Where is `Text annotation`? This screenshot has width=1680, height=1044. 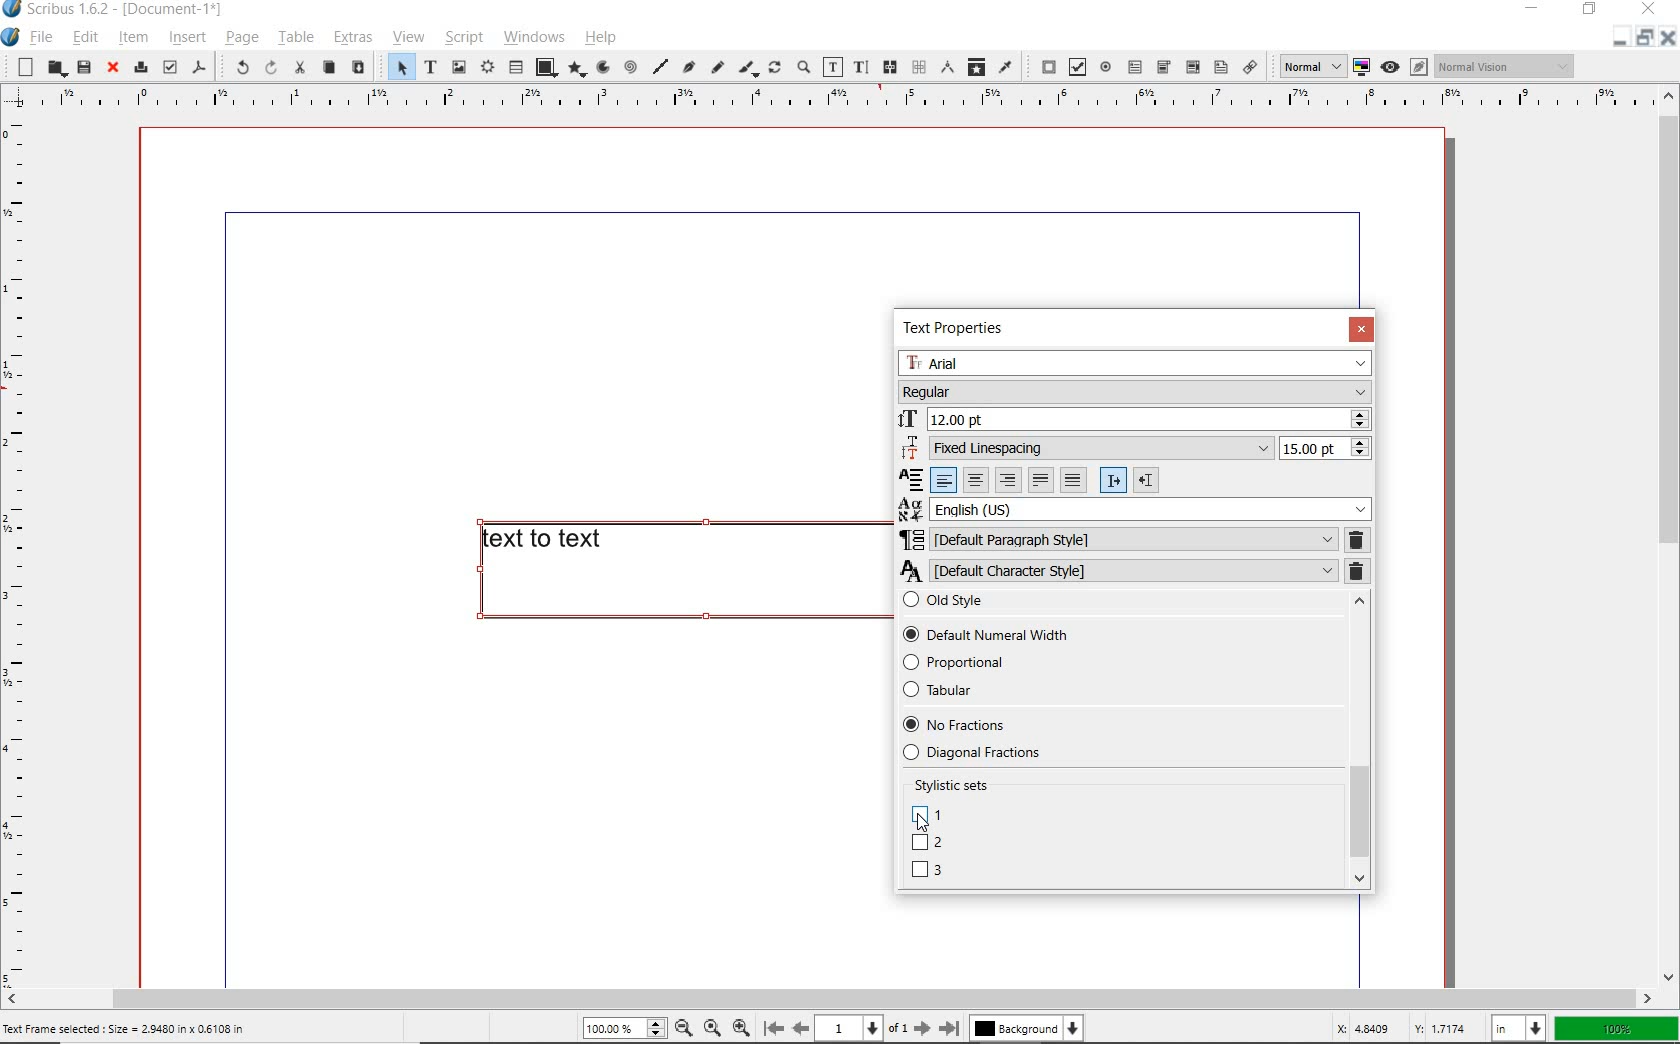 Text annotation is located at coordinates (1220, 69).